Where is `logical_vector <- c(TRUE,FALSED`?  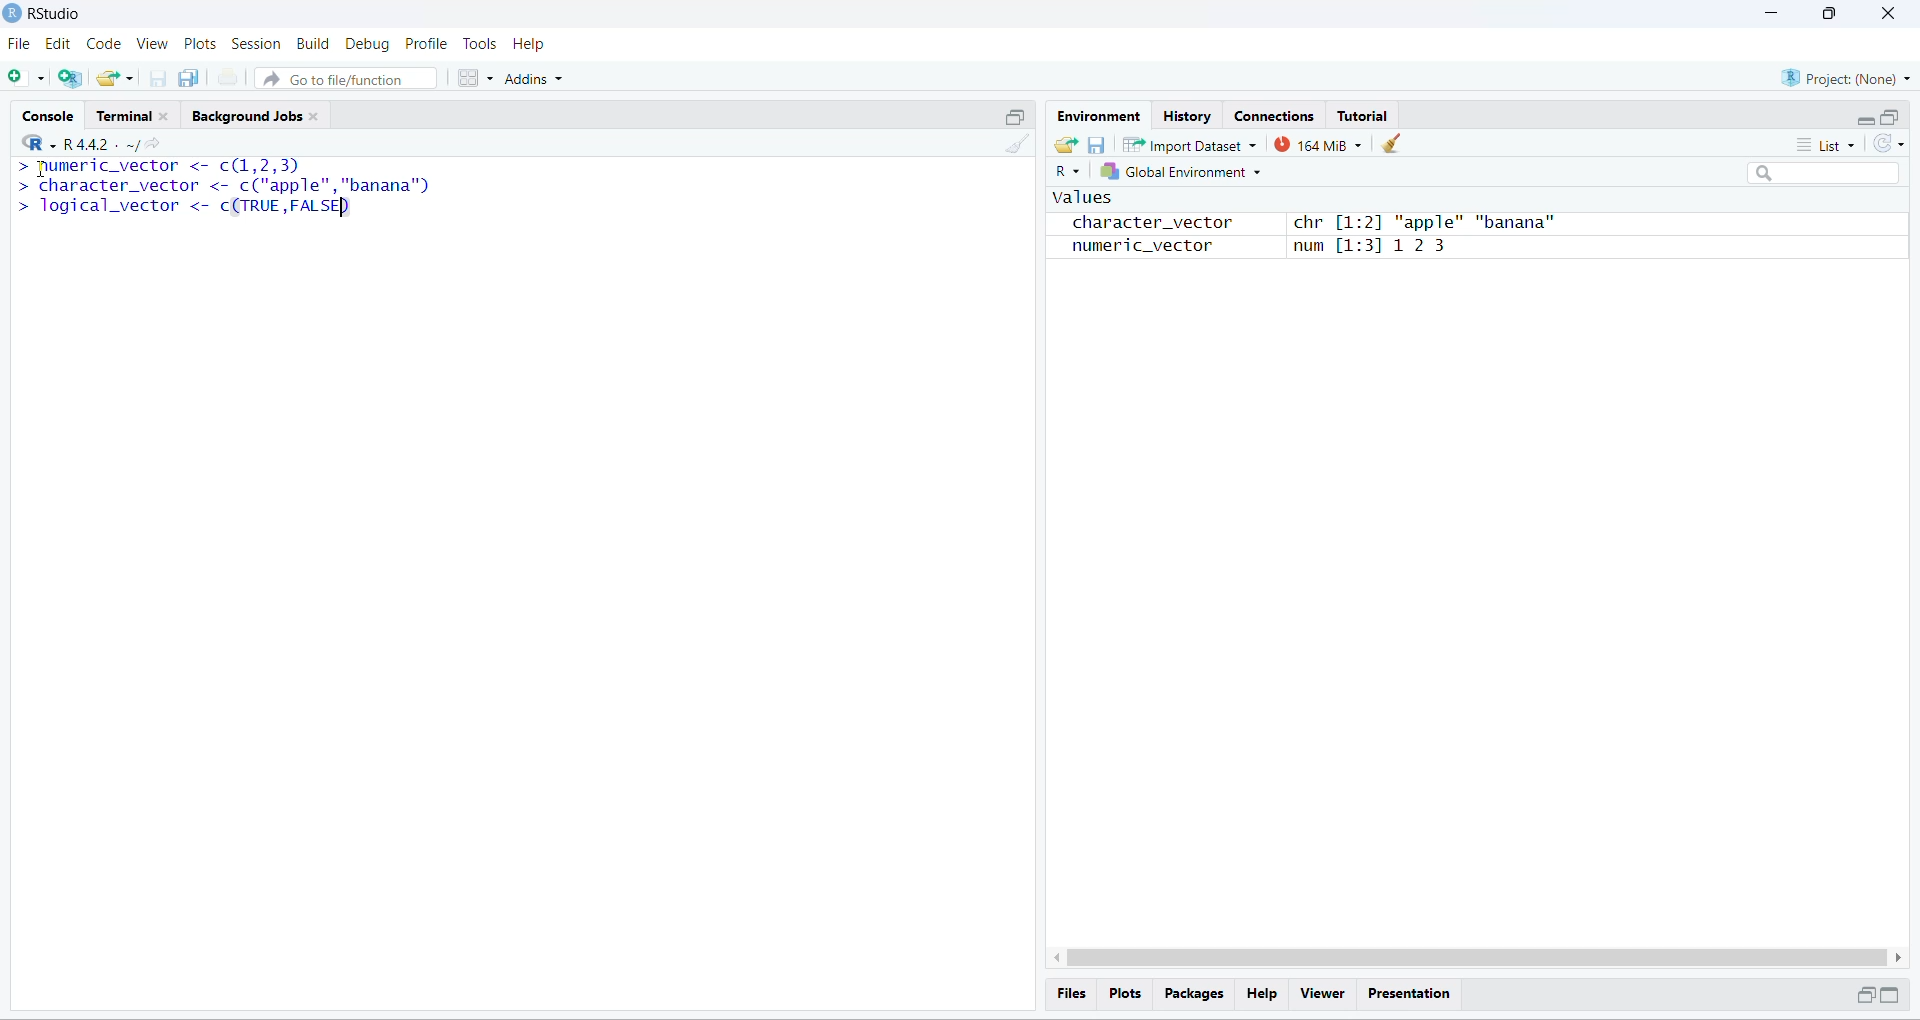
logical_vector <- c(TRUE,FALSED is located at coordinates (182, 206).